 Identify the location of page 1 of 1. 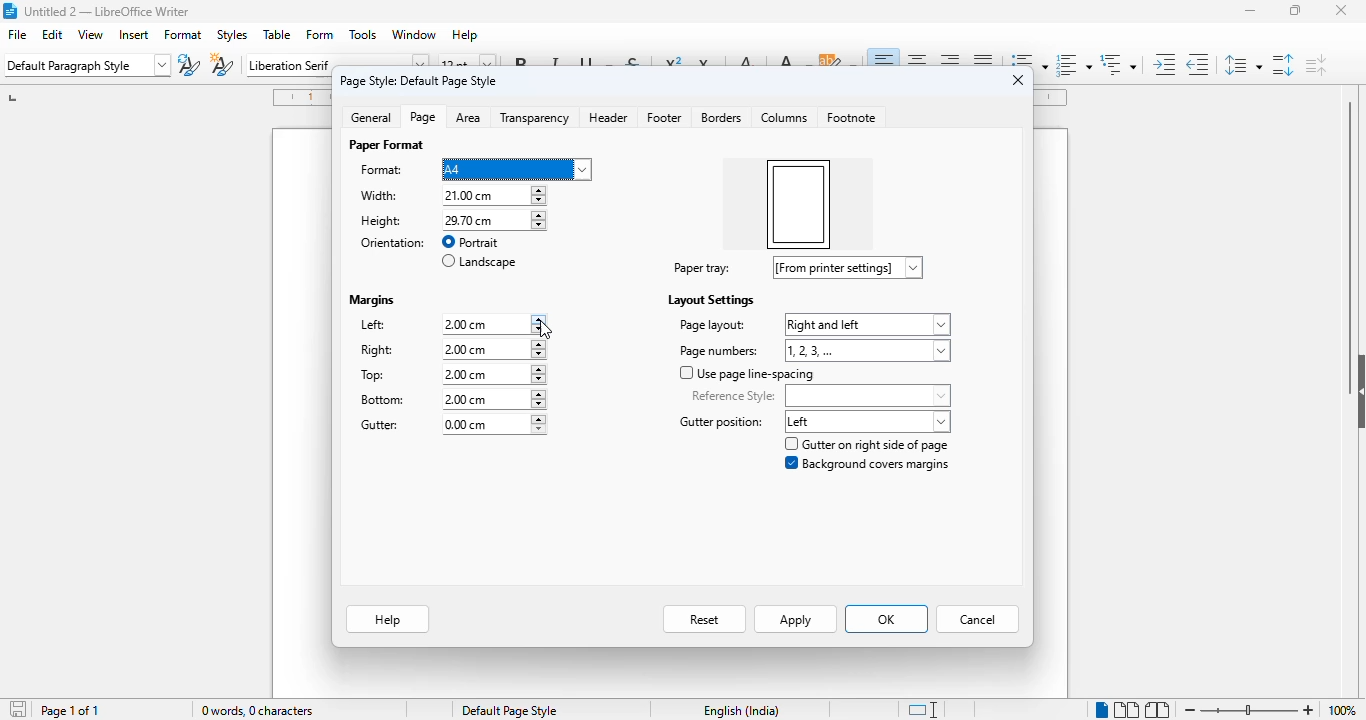
(70, 710).